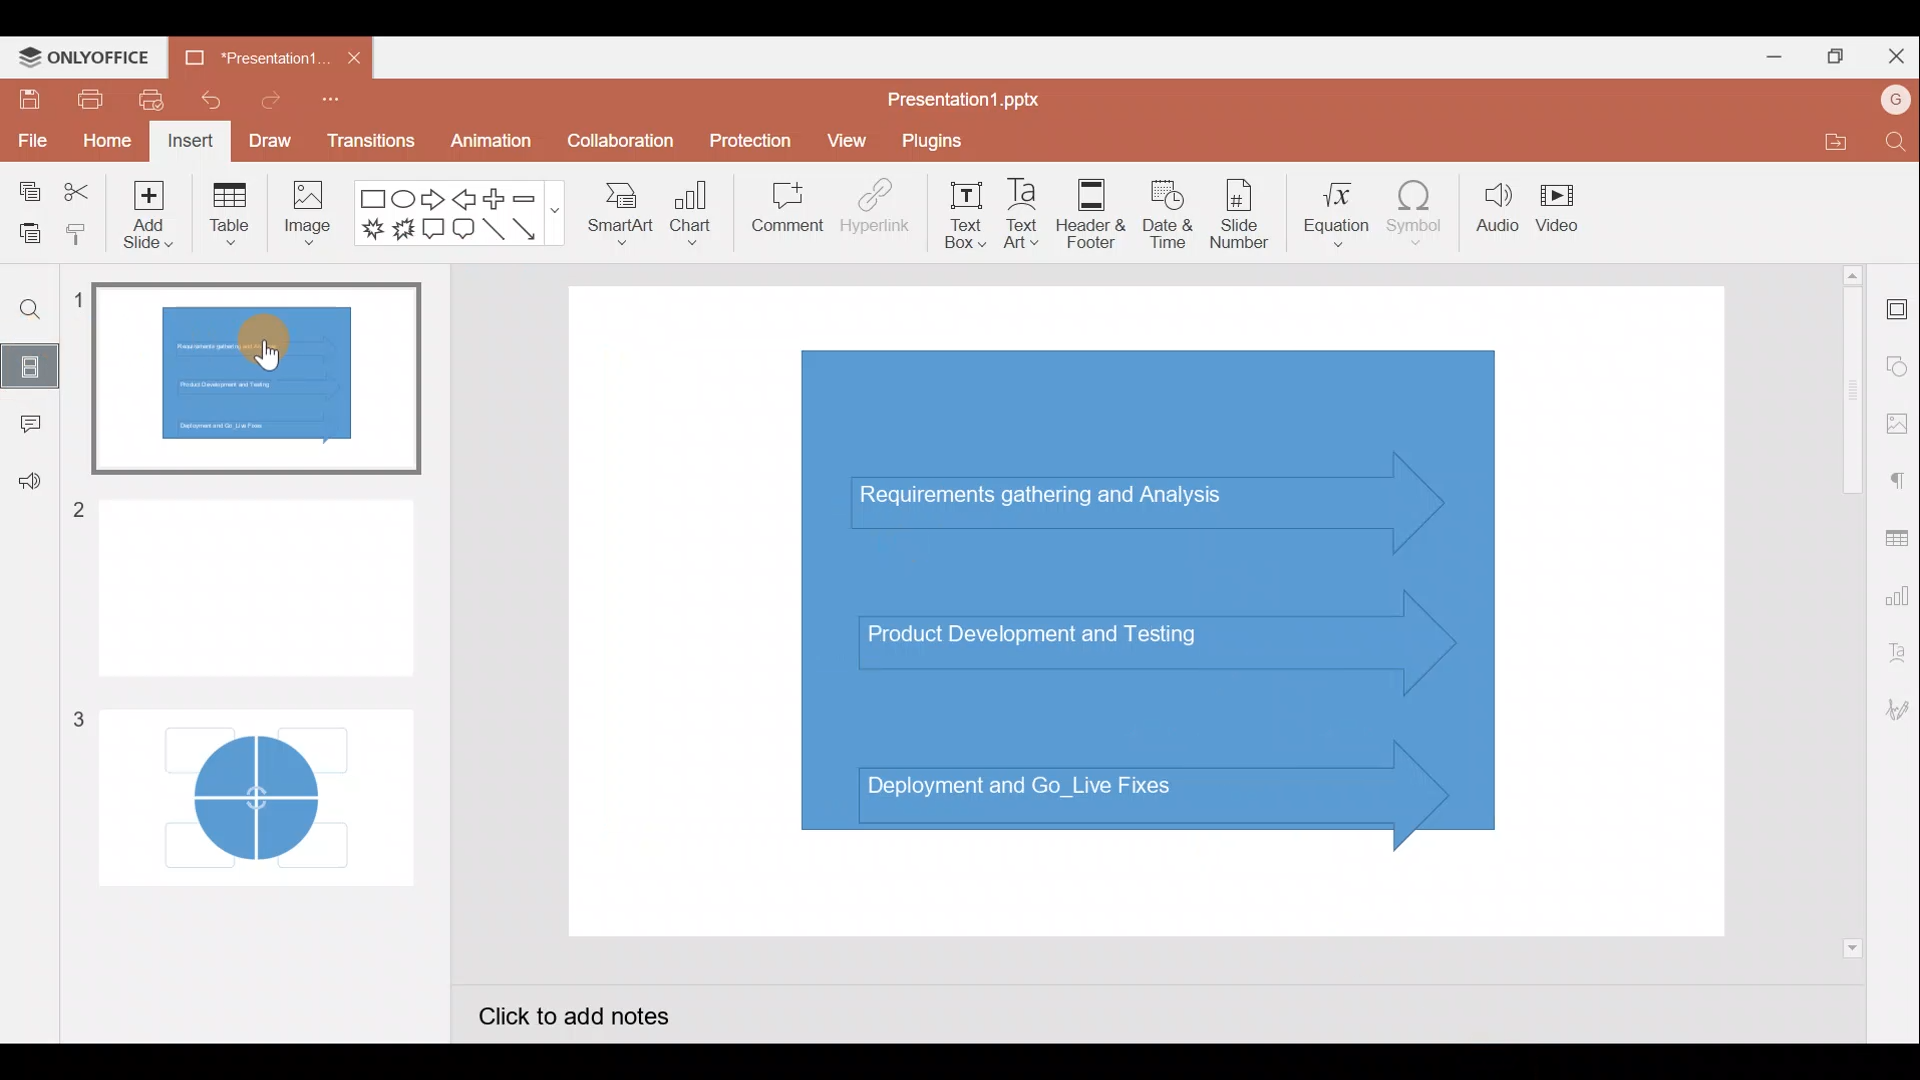 The width and height of the screenshot is (1920, 1080). I want to click on Slides, so click(35, 362).